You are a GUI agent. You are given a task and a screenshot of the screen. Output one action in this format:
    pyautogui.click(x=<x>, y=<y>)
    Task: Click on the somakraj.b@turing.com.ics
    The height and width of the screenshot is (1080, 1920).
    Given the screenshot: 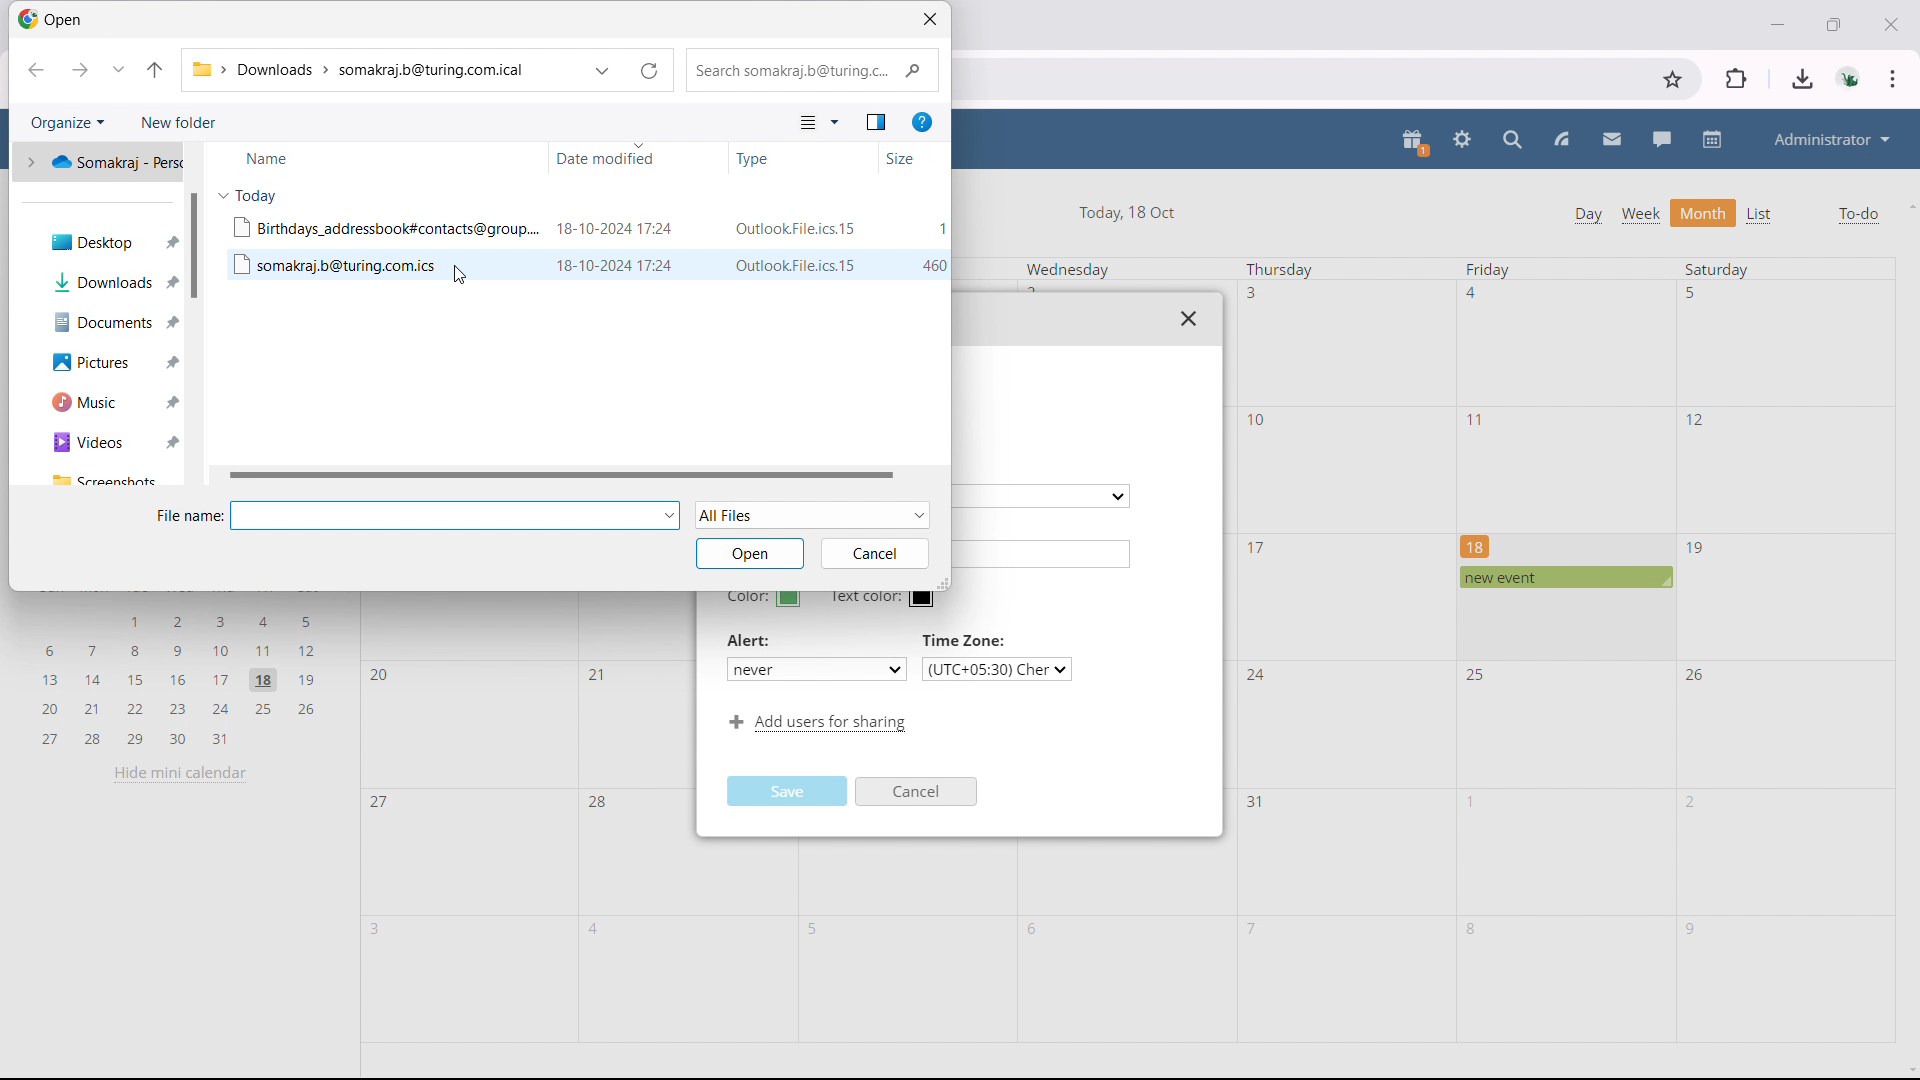 What is the action you would take?
    pyautogui.click(x=330, y=265)
    